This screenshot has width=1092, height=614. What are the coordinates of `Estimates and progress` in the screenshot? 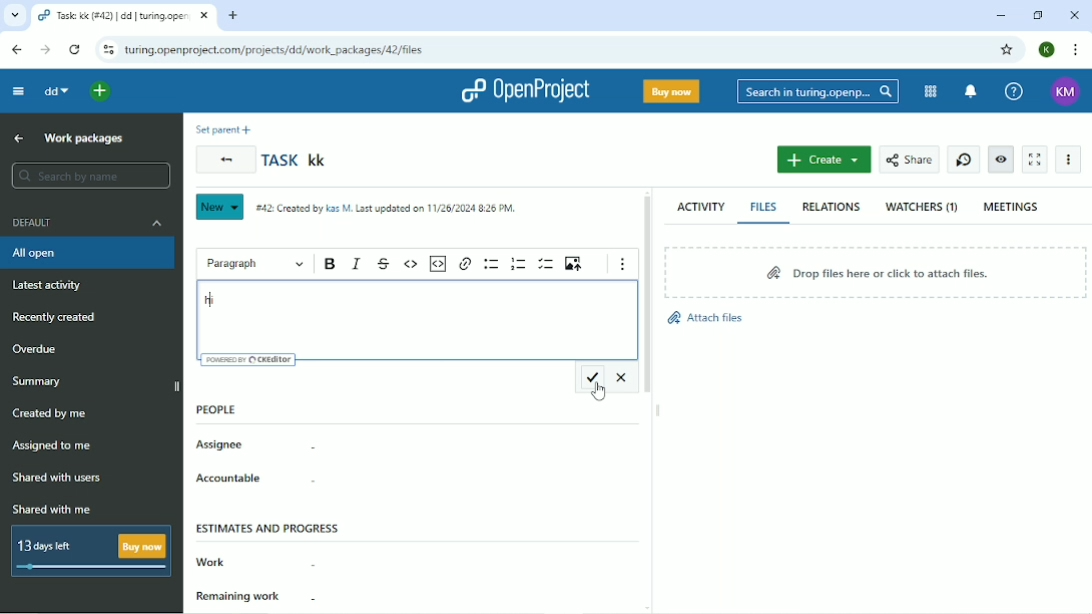 It's located at (271, 524).